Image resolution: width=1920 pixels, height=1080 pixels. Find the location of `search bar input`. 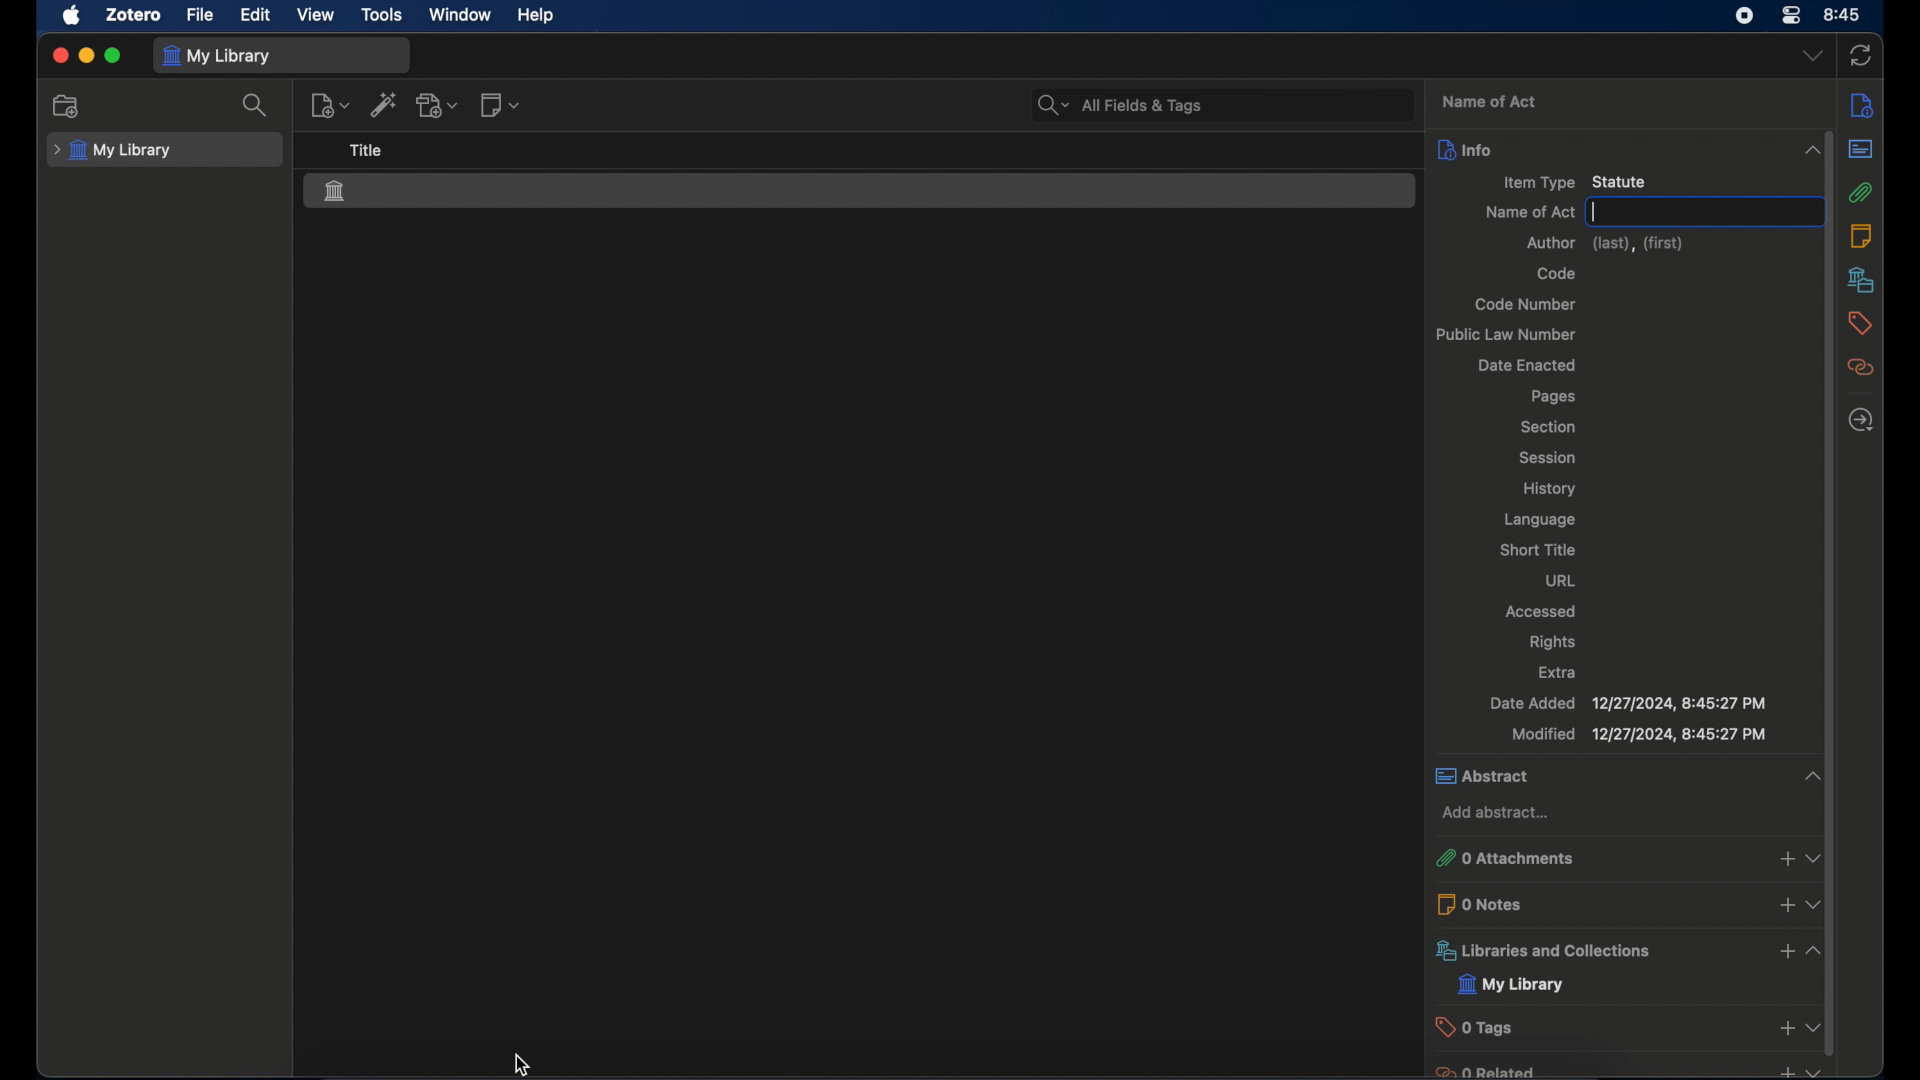

search bar input is located at coordinates (1244, 107).